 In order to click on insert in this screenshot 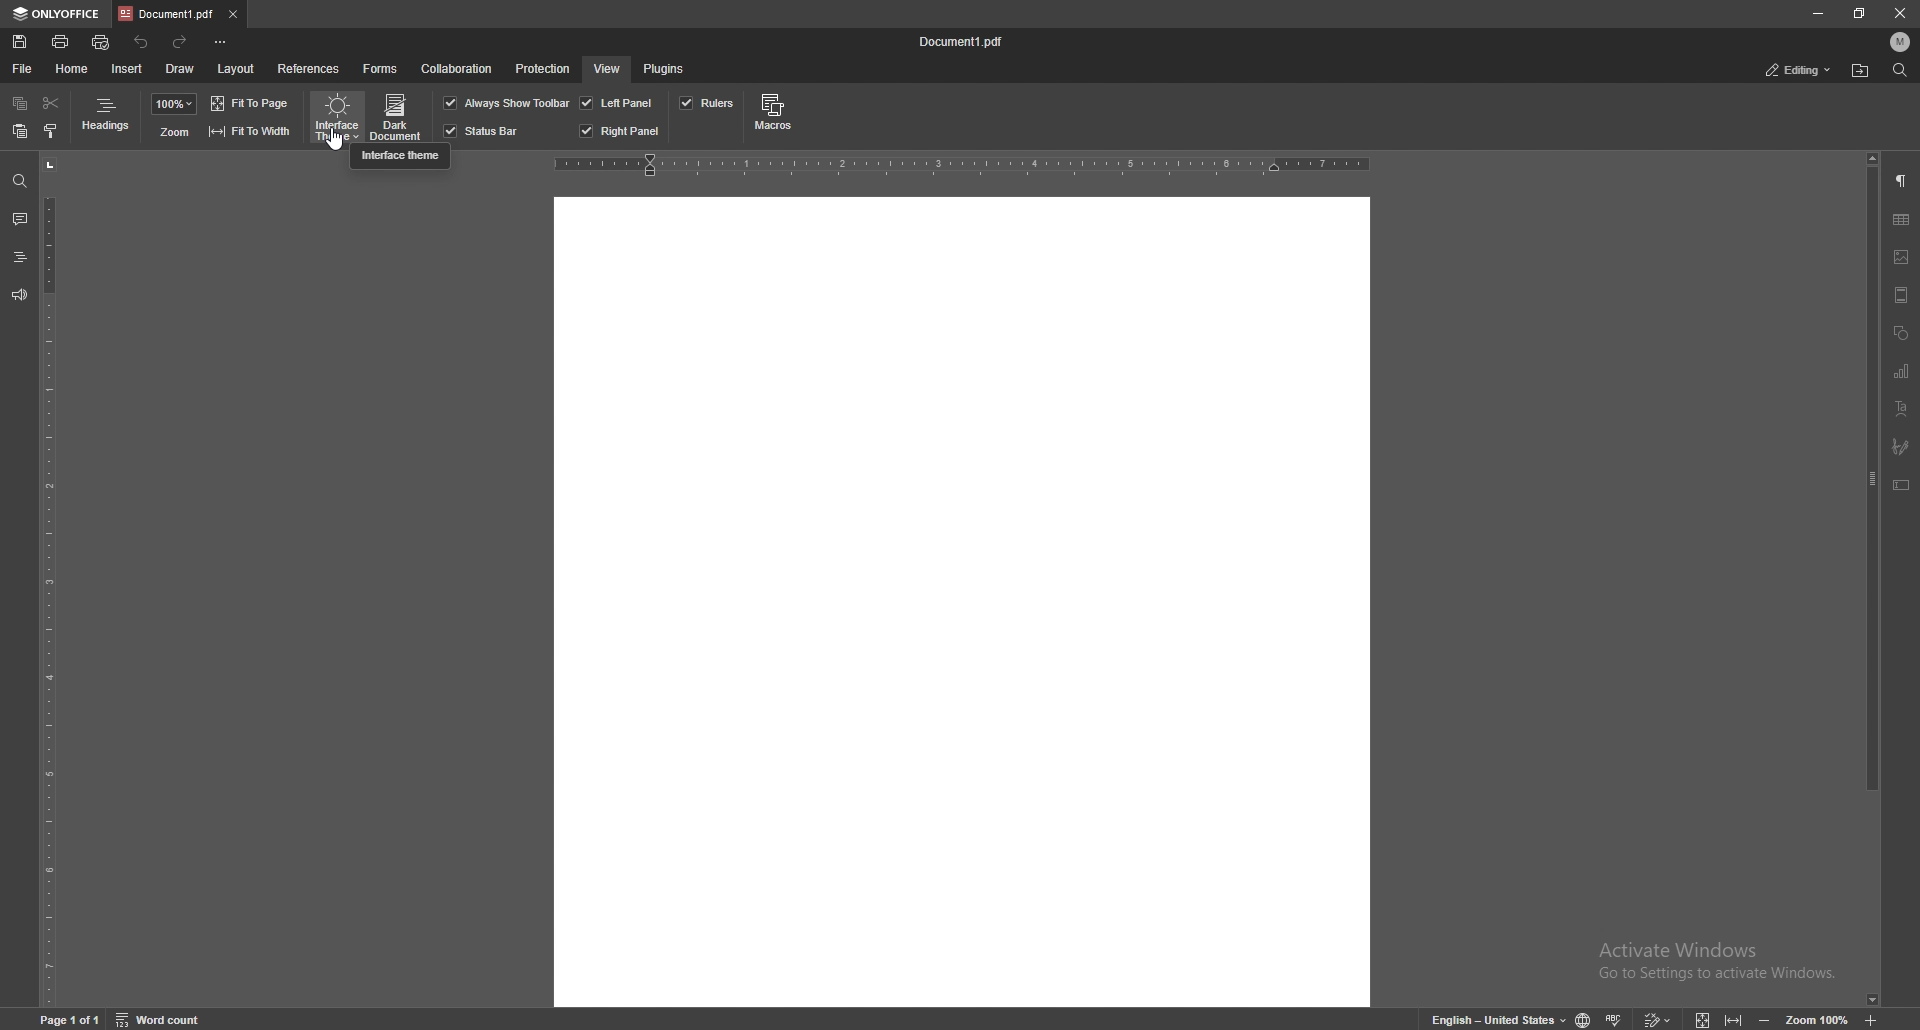, I will do `click(127, 68)`.